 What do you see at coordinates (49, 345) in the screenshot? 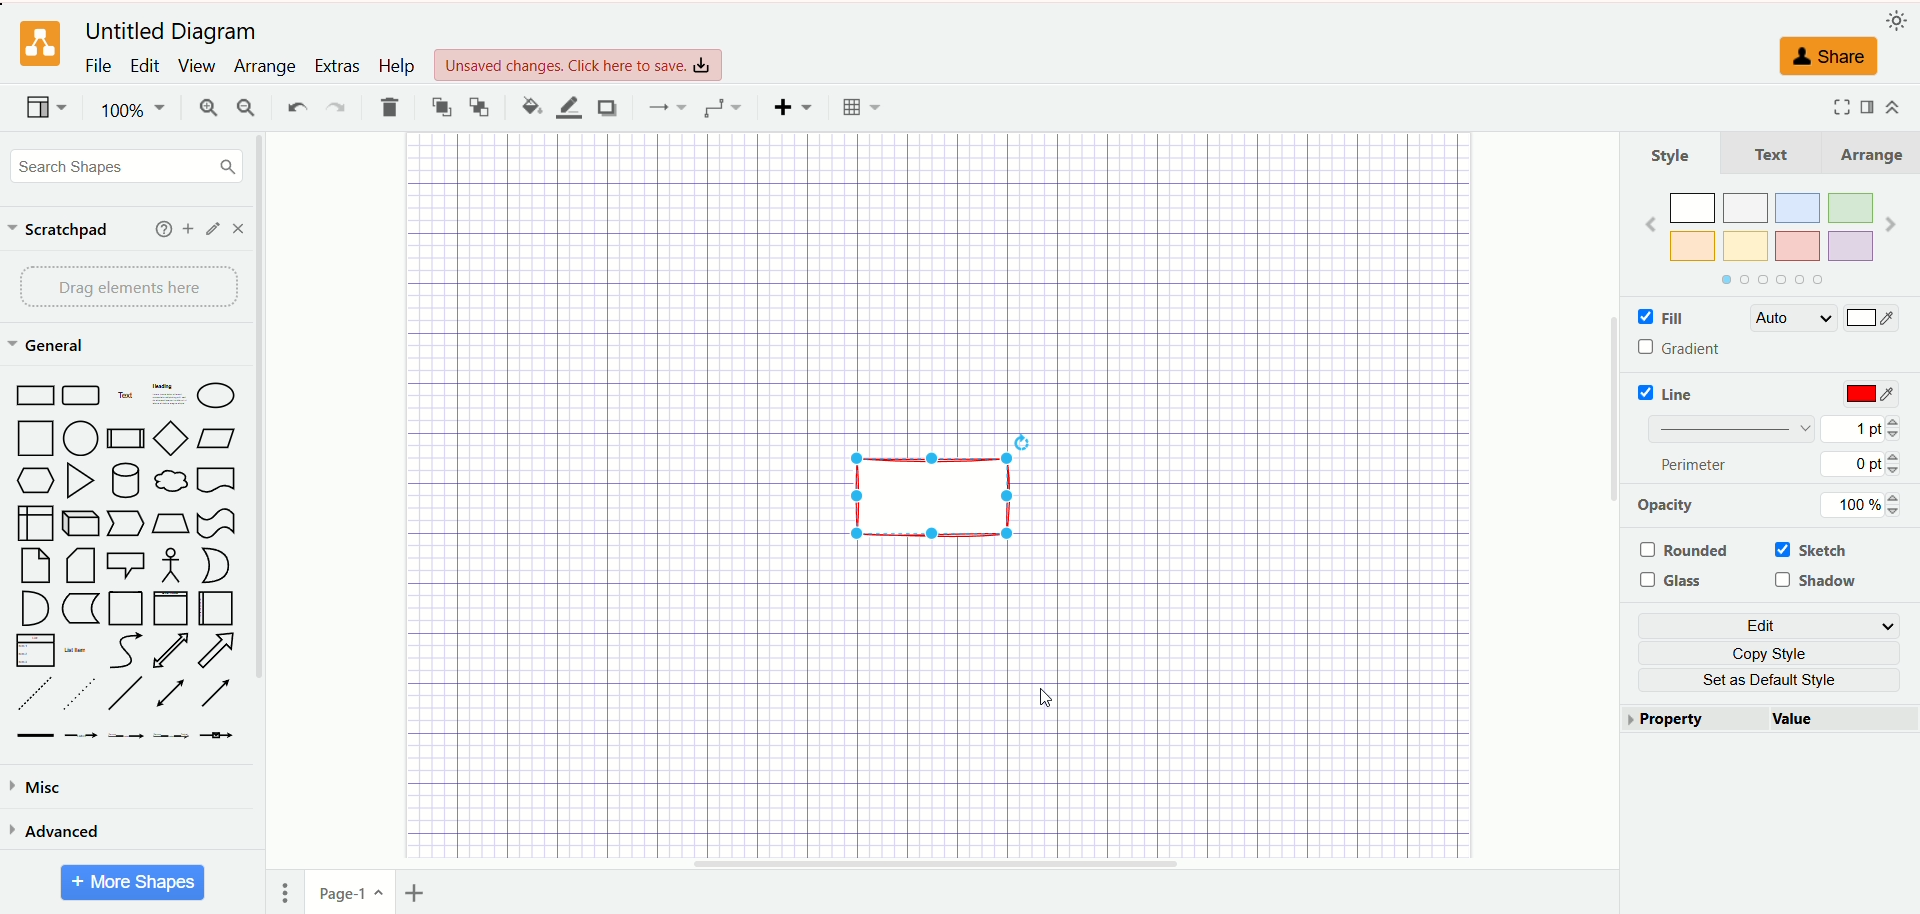
I see `general` at bounding box center [49, 345].